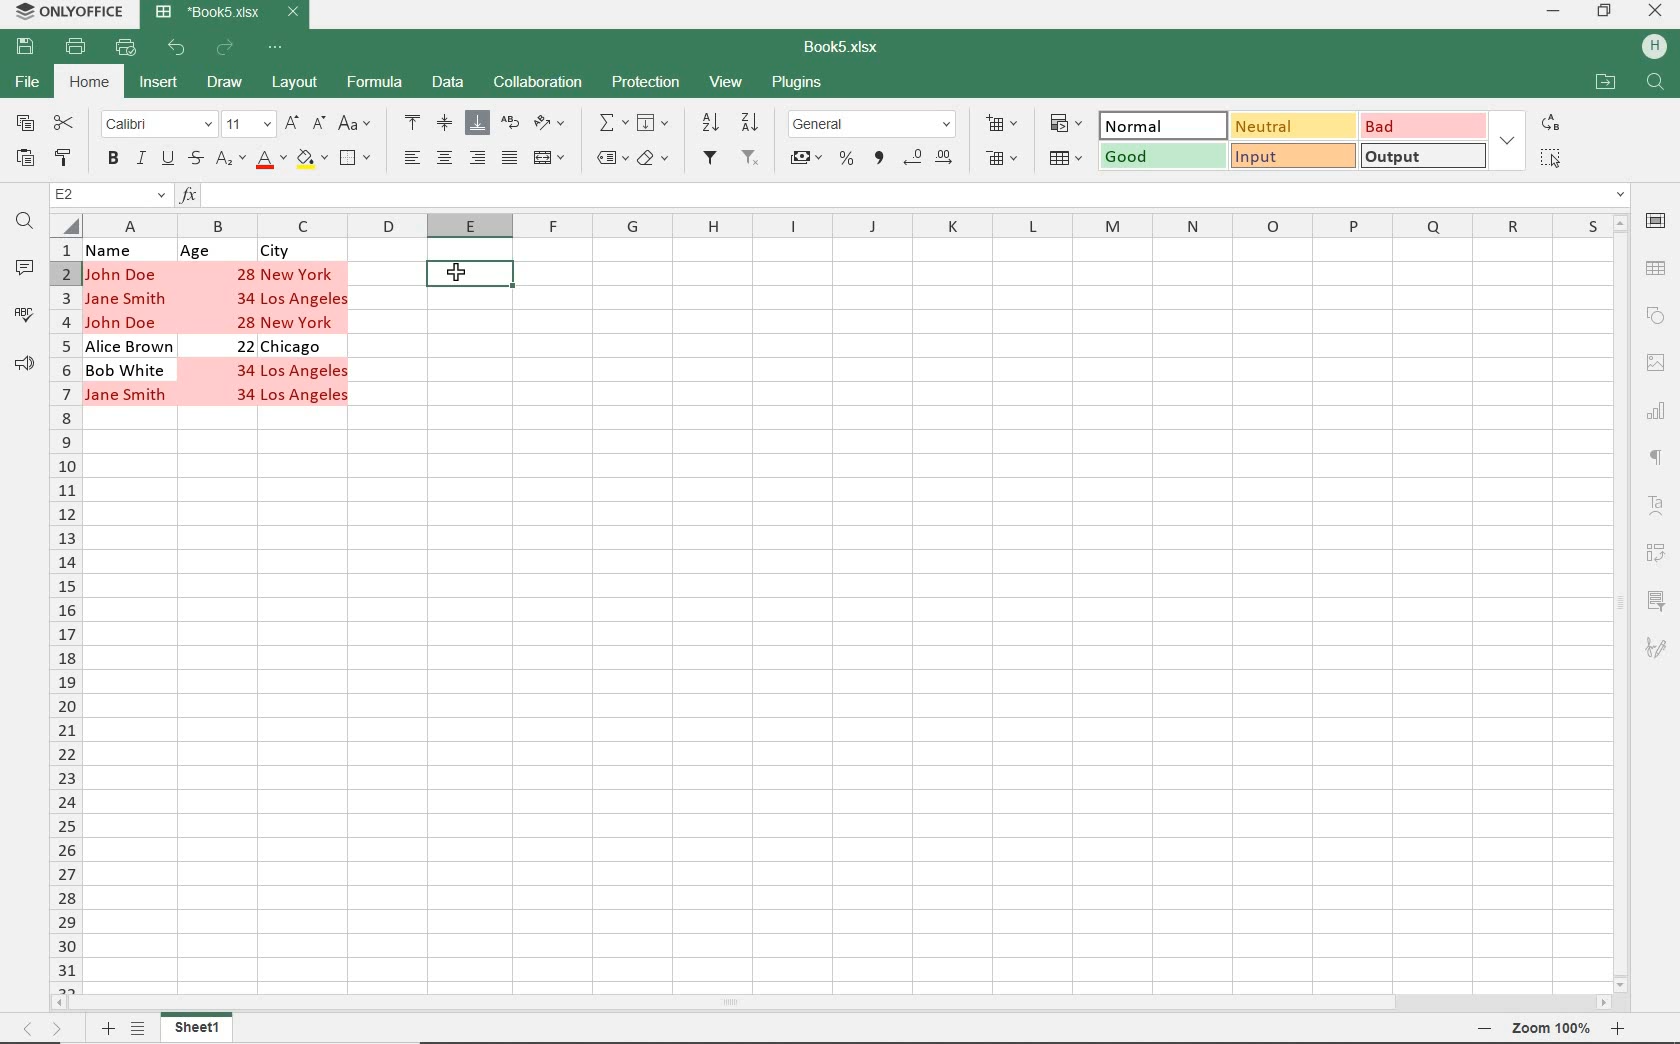  Describe the element at coordinates (112, 250) in the screenshot. I see `Name` at that location.